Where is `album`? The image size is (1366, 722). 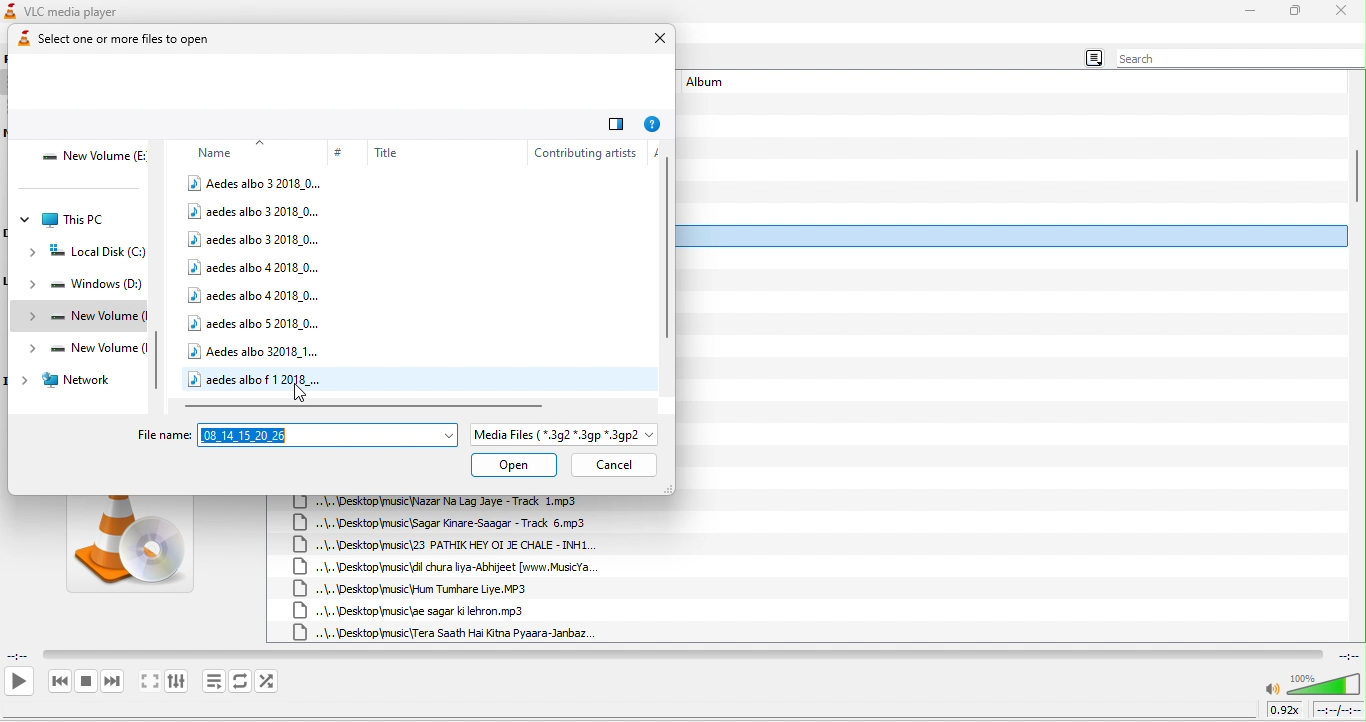
album is located at coordinates (711, 84).